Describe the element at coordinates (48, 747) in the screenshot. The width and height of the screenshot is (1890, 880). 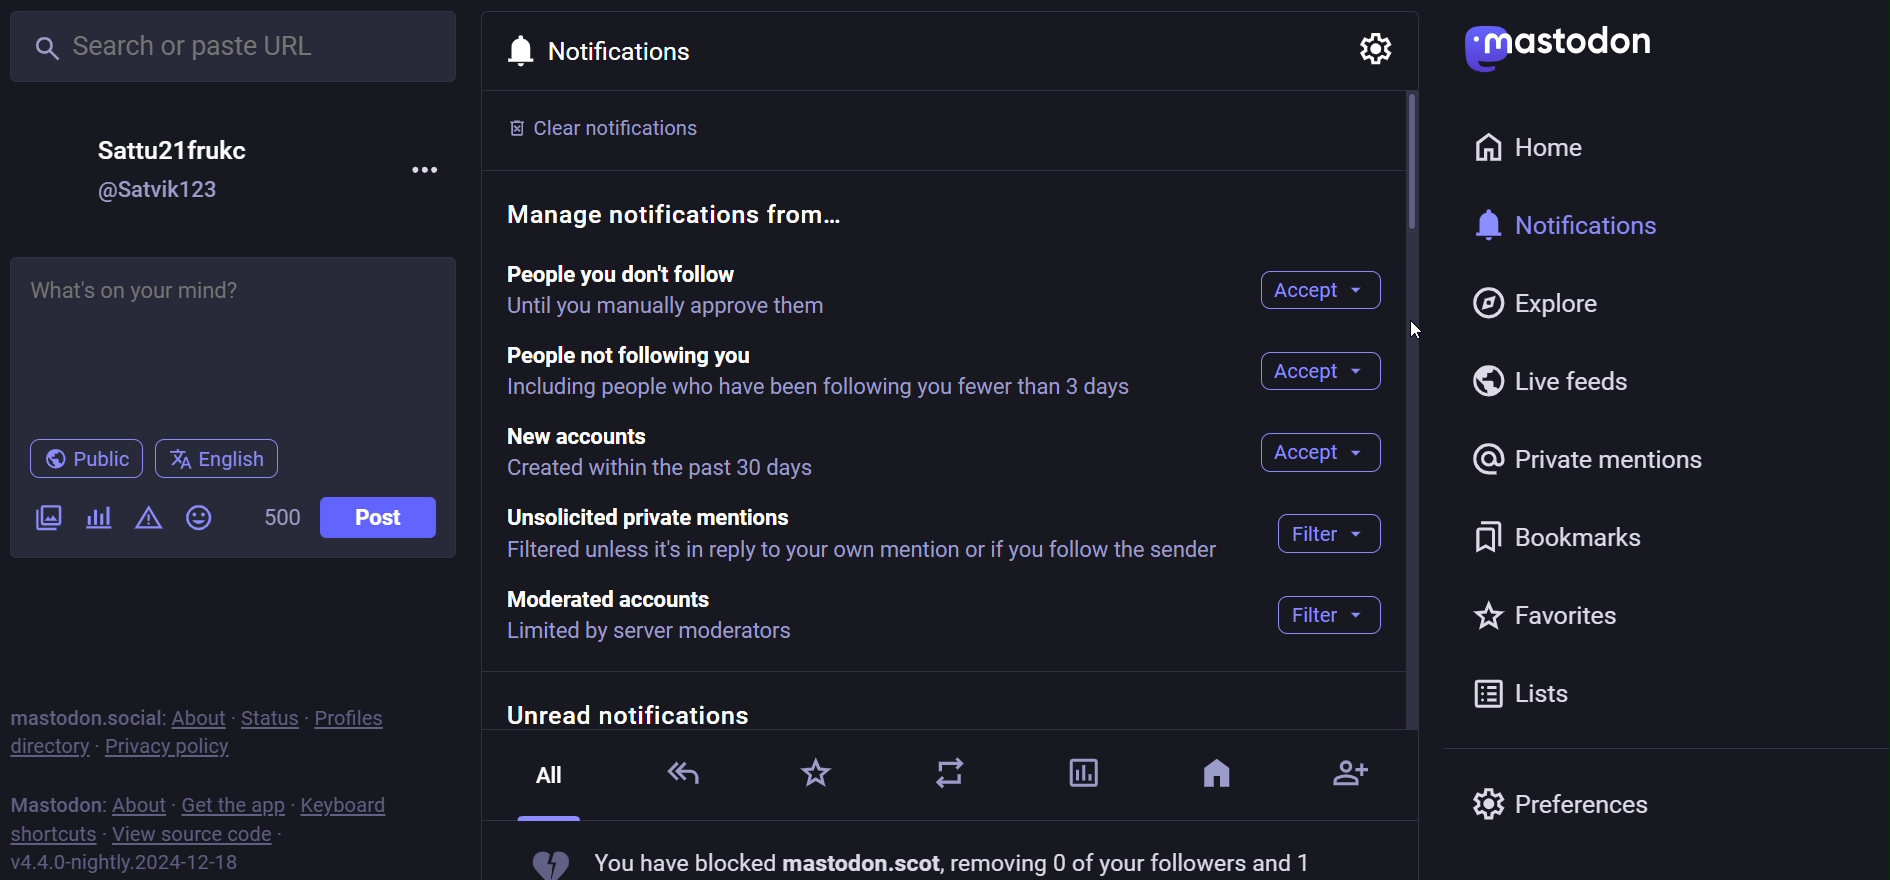
I see `directory` at that location.